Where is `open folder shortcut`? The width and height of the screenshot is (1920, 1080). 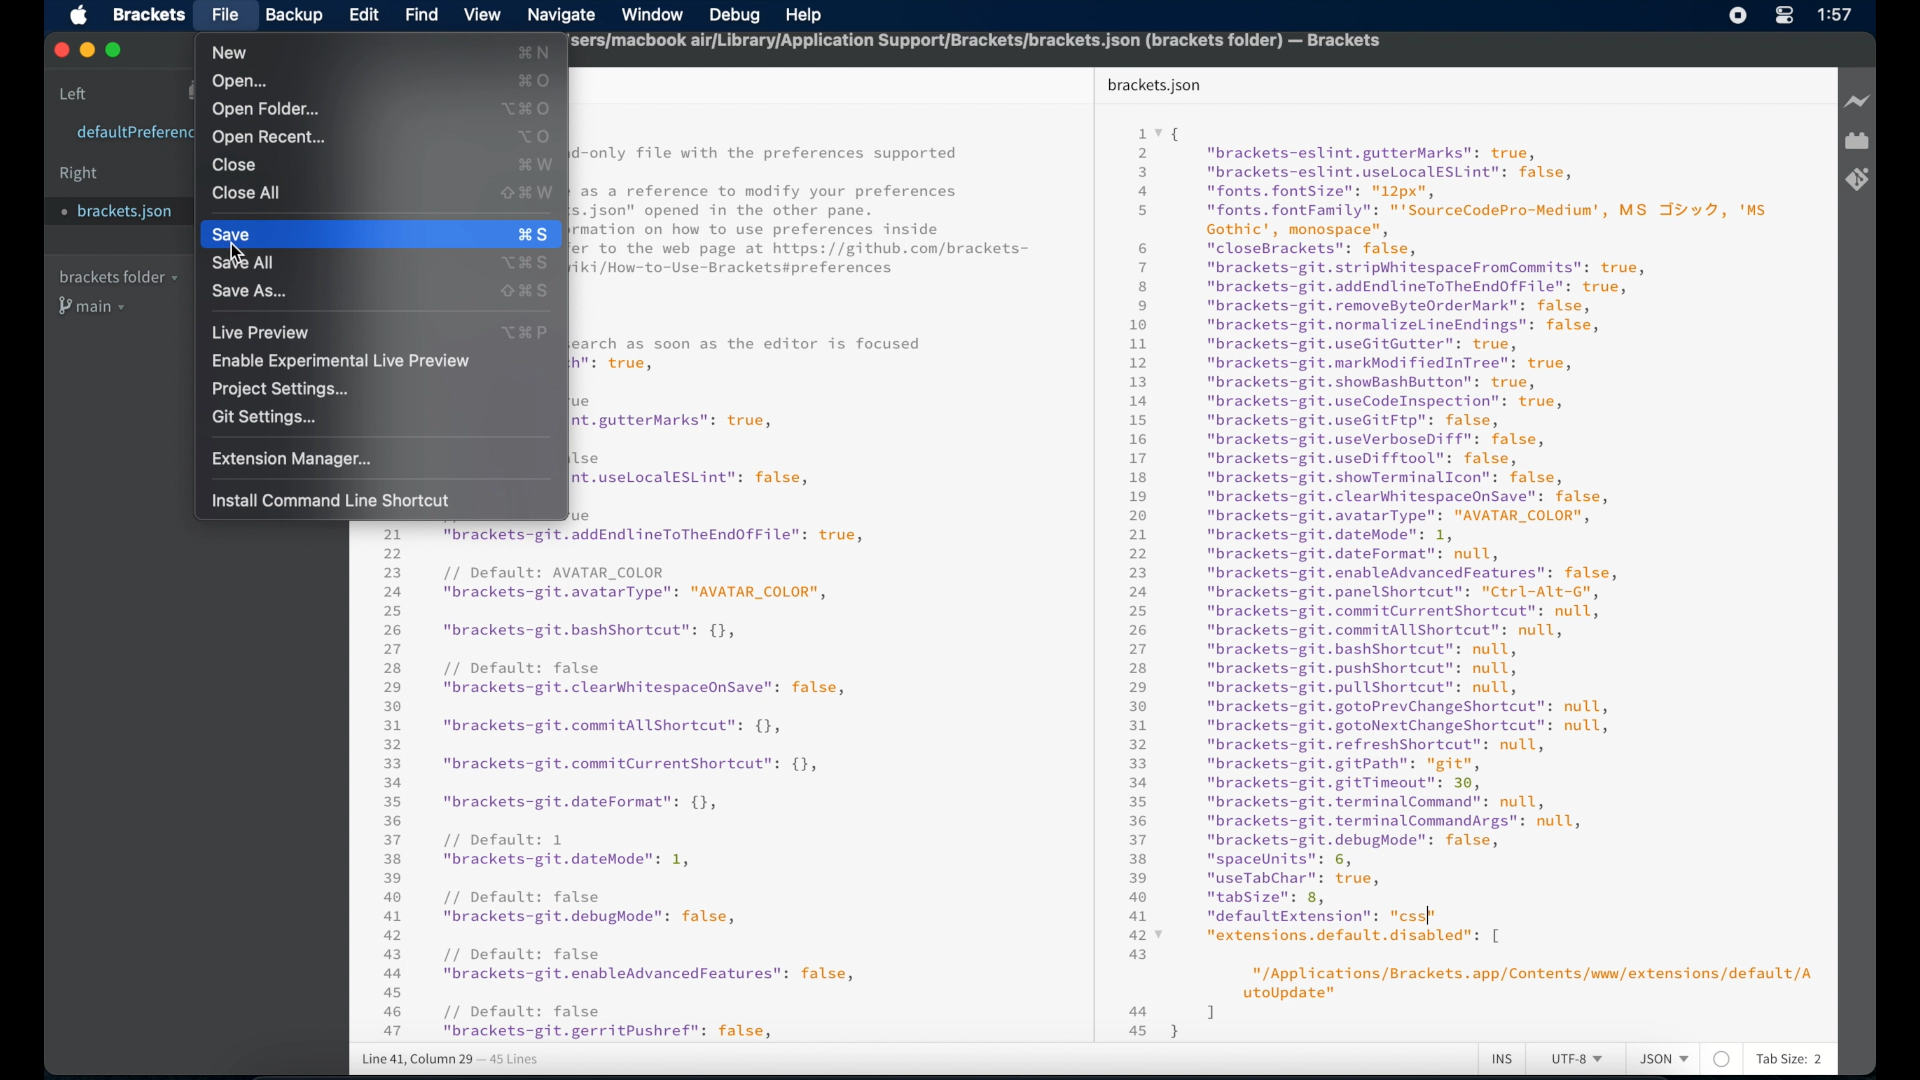 open folder shortcut is located at coordinates (525, 109).